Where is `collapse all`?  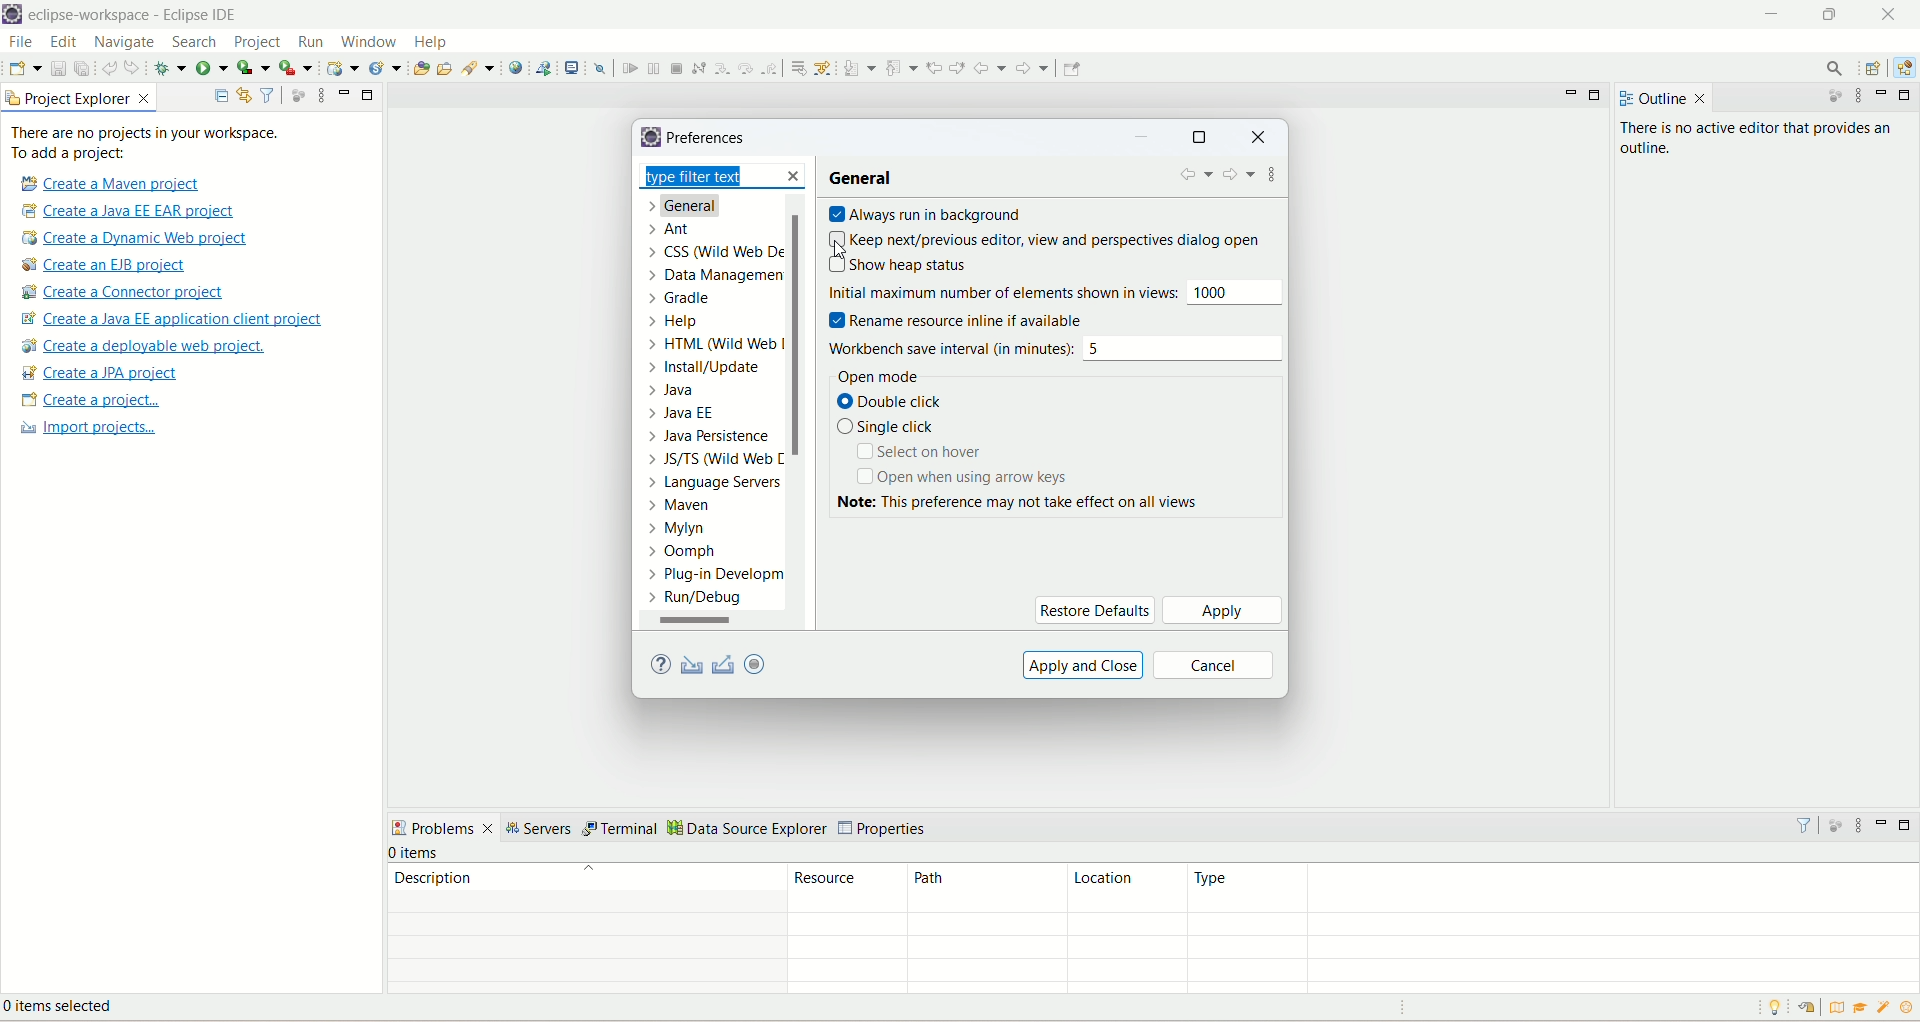 collapse all is located at coordinates (221, 97).